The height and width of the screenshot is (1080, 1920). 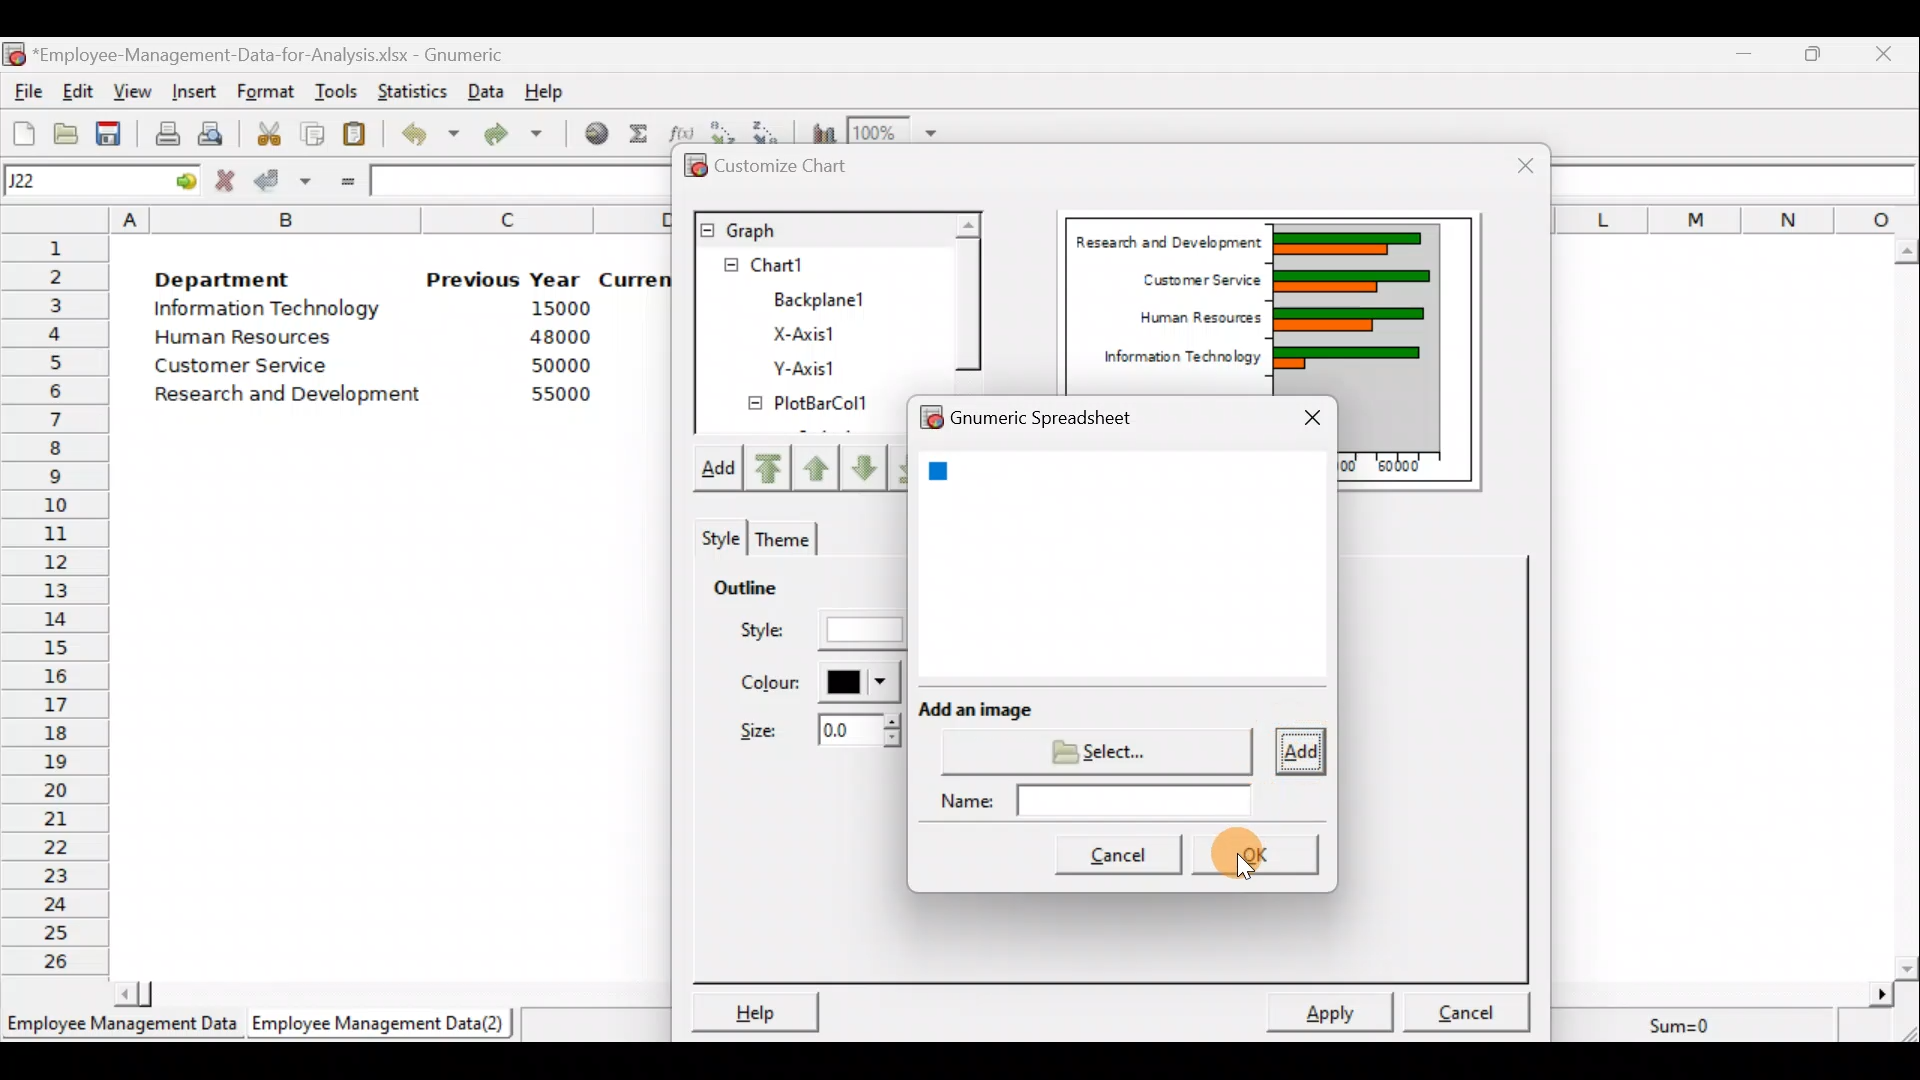 I want to click on Cursor on OK, so click(x=1288, y=851).